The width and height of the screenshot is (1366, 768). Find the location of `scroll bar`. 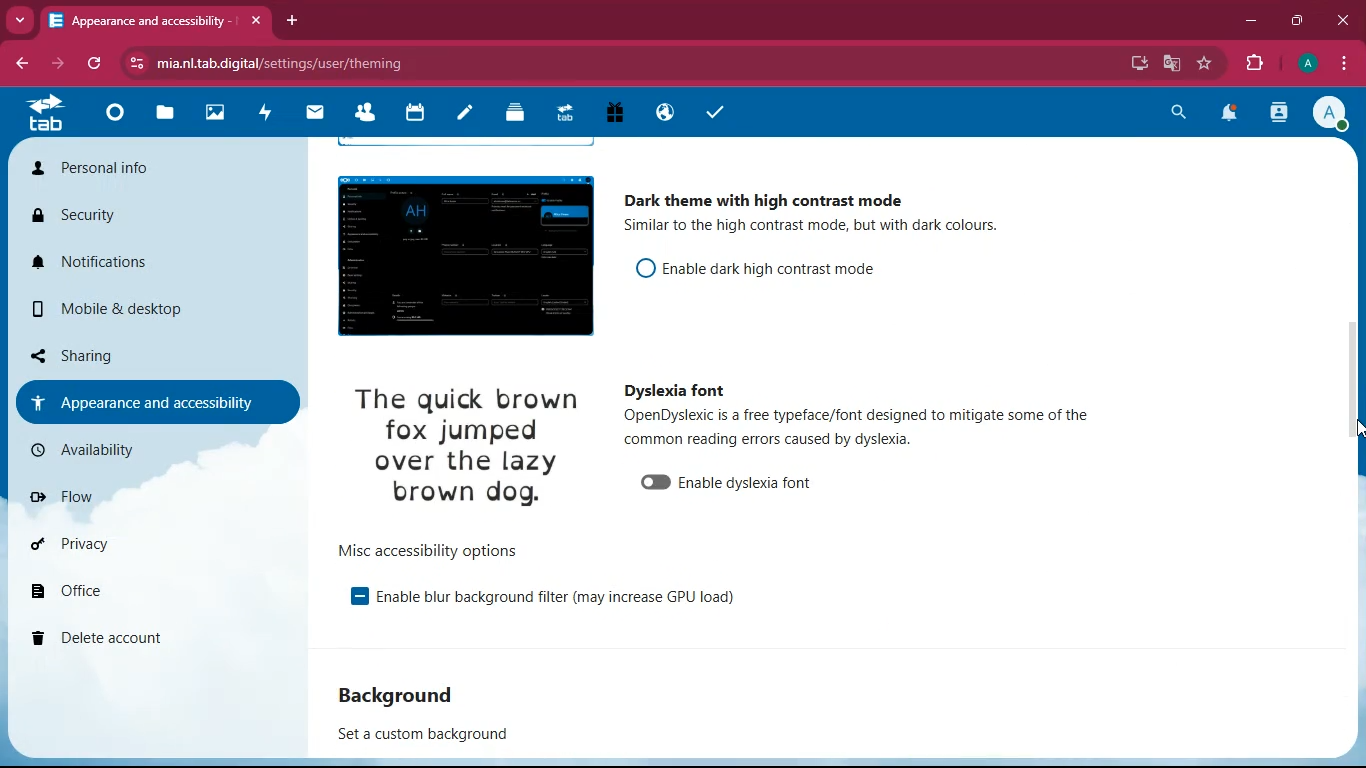

scroll bar is located at coordinates (1357, 386).